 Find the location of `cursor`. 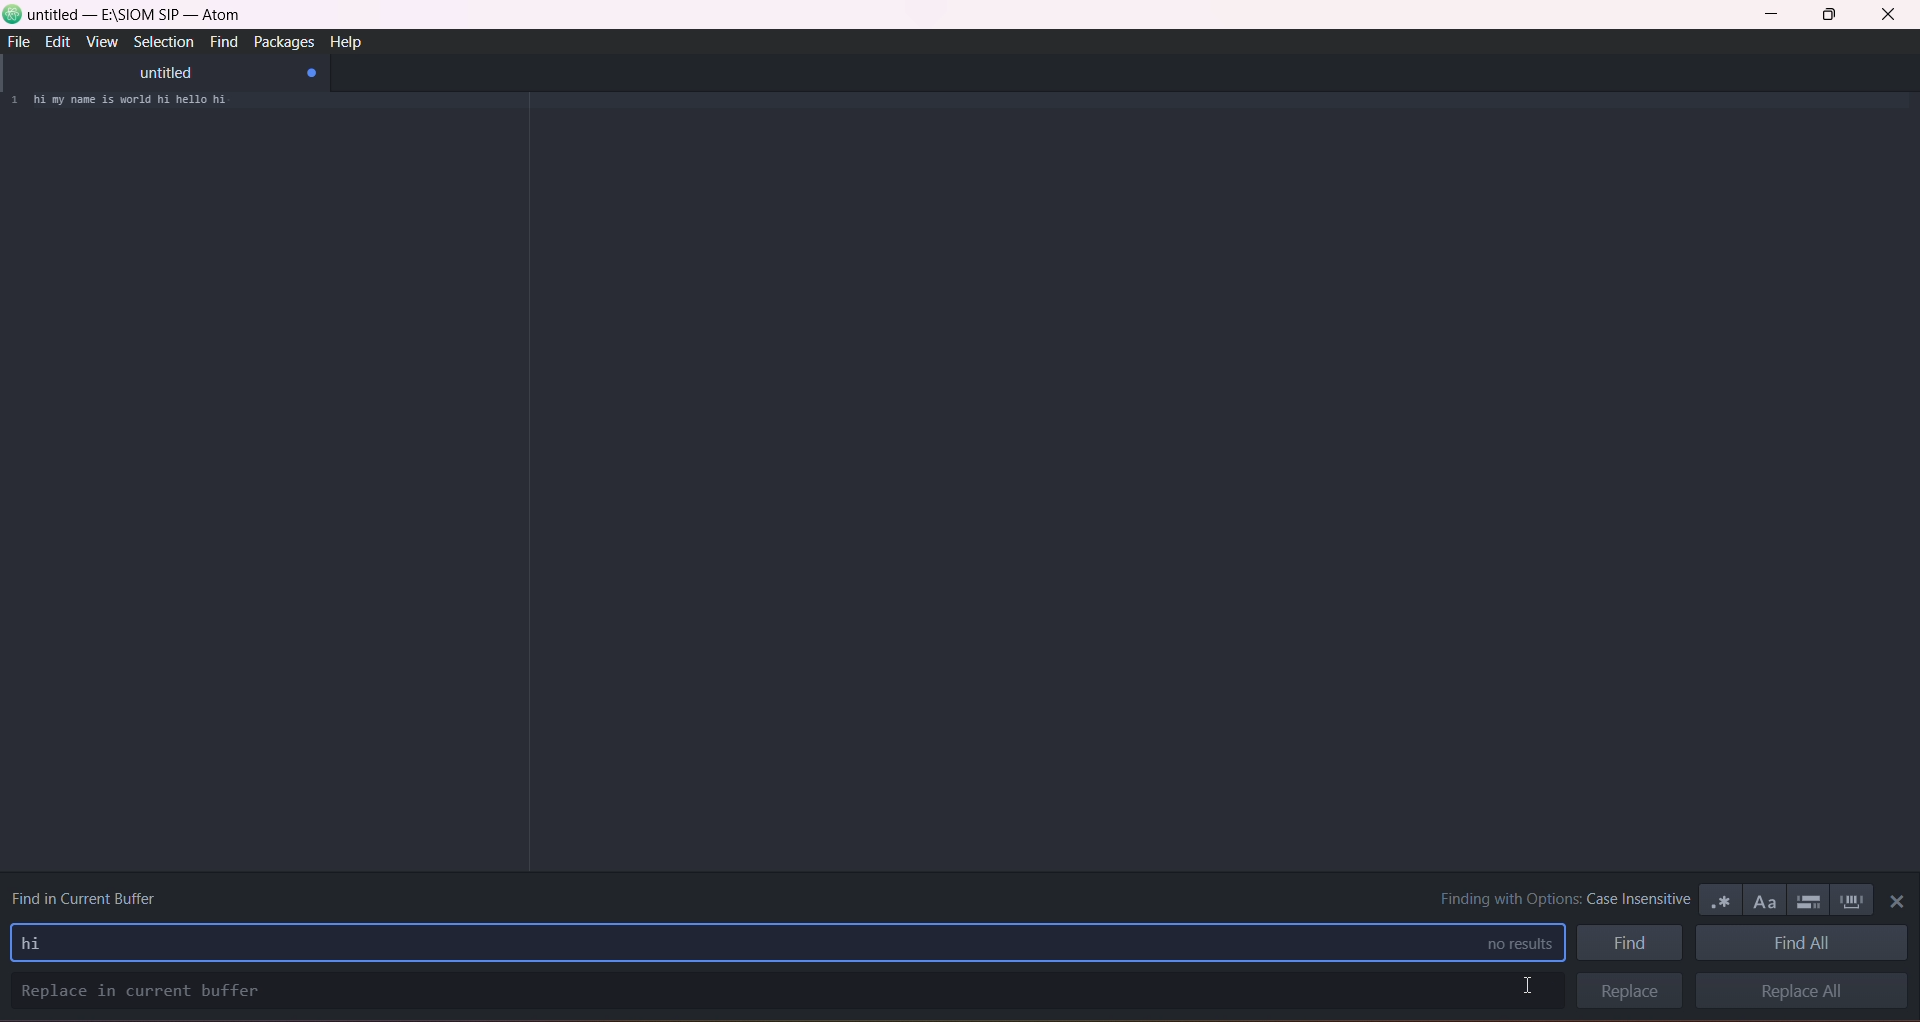

cursor is located at coordinates (1529, 985).